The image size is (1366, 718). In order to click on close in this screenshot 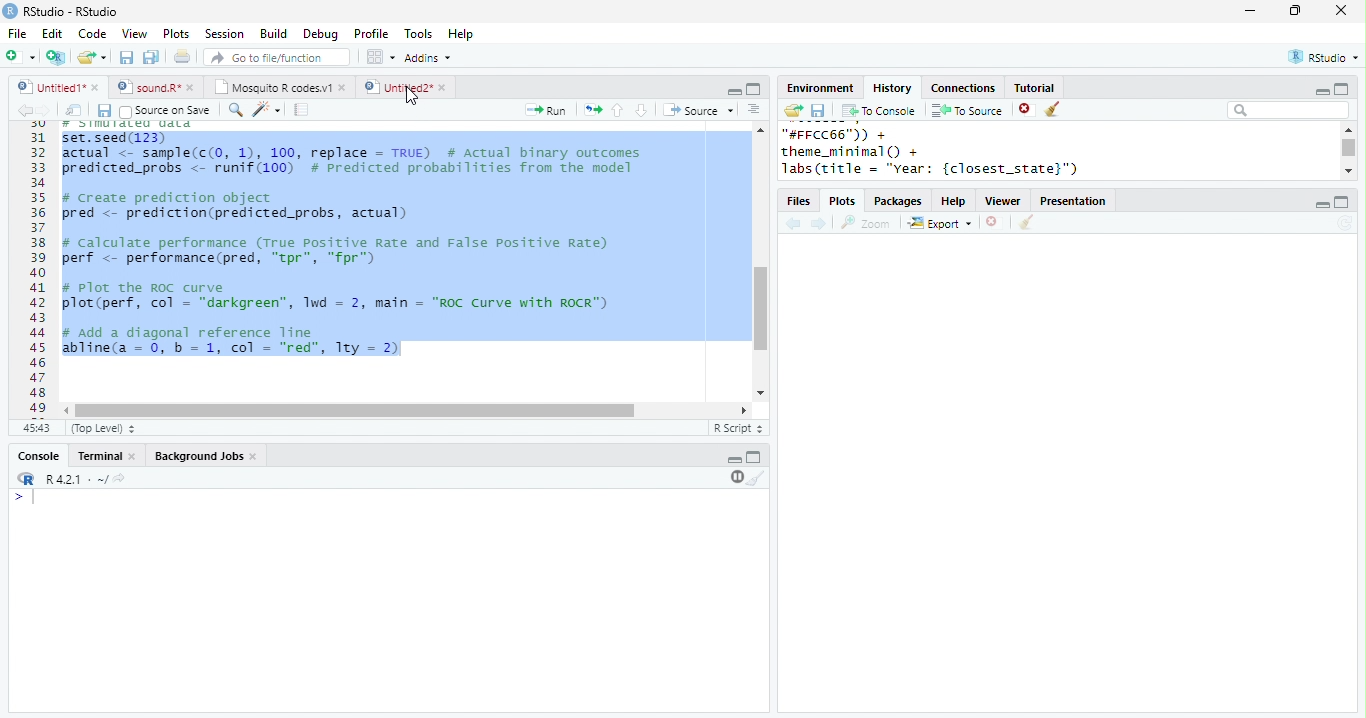, I will do `click(134, 457)`.